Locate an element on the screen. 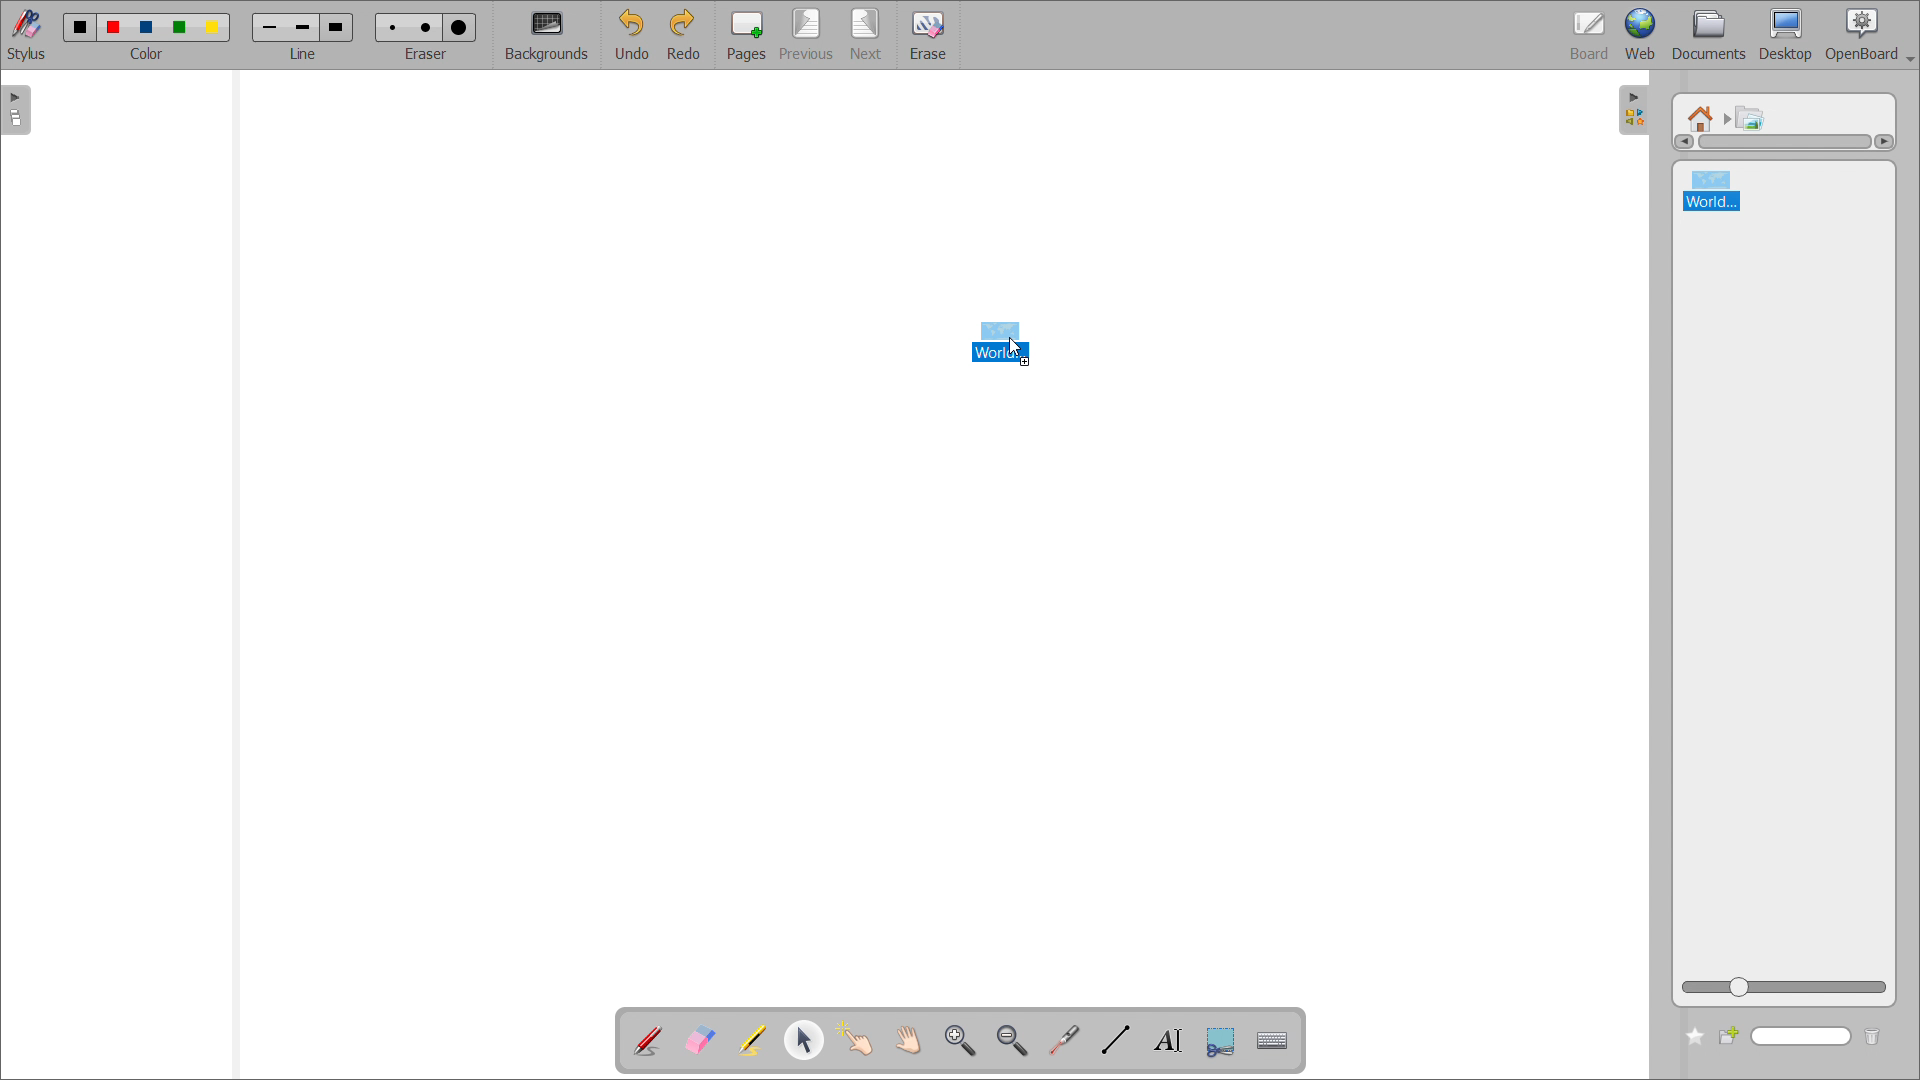 The image size is (1920, 1080). draw lines is located at coordinates (1114, 1040).